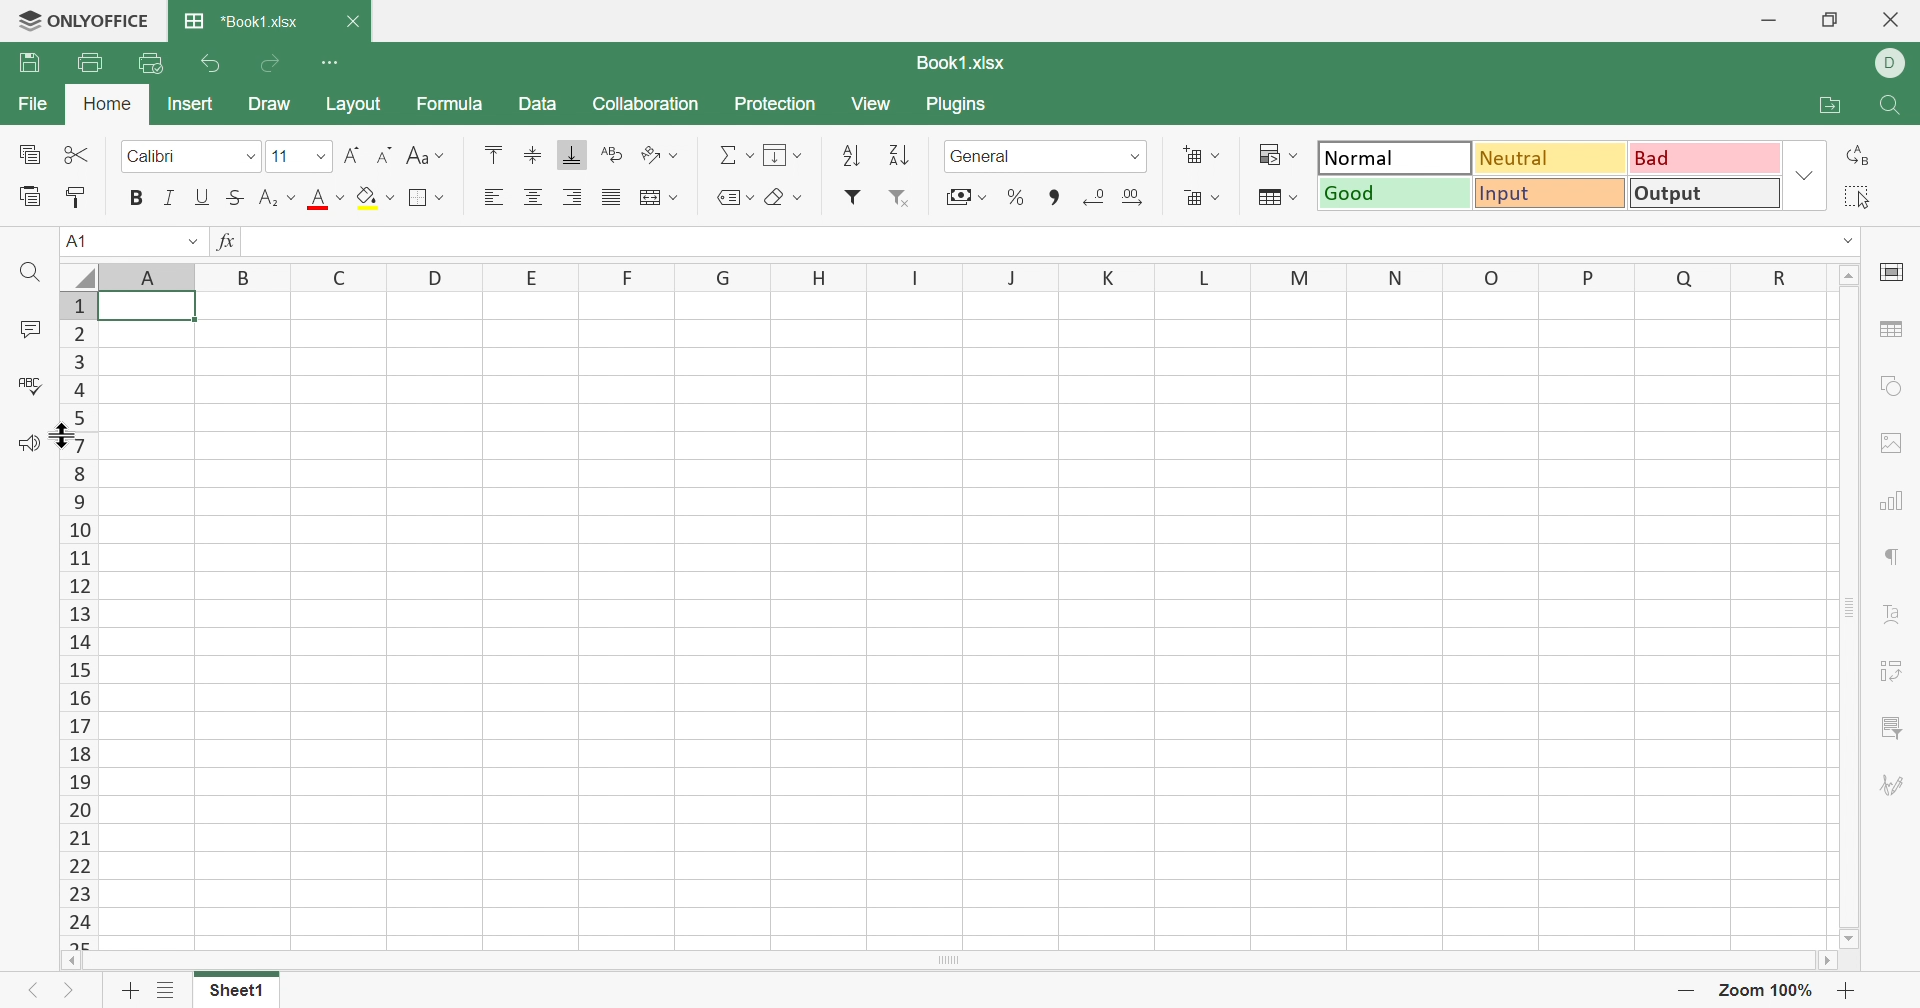 The width and height of the screenshot is (1920, 1008). What do you see at coordinates (1203, 199) in the screenshot?
I see `Delete cells` at bounding box center [1203, 199].